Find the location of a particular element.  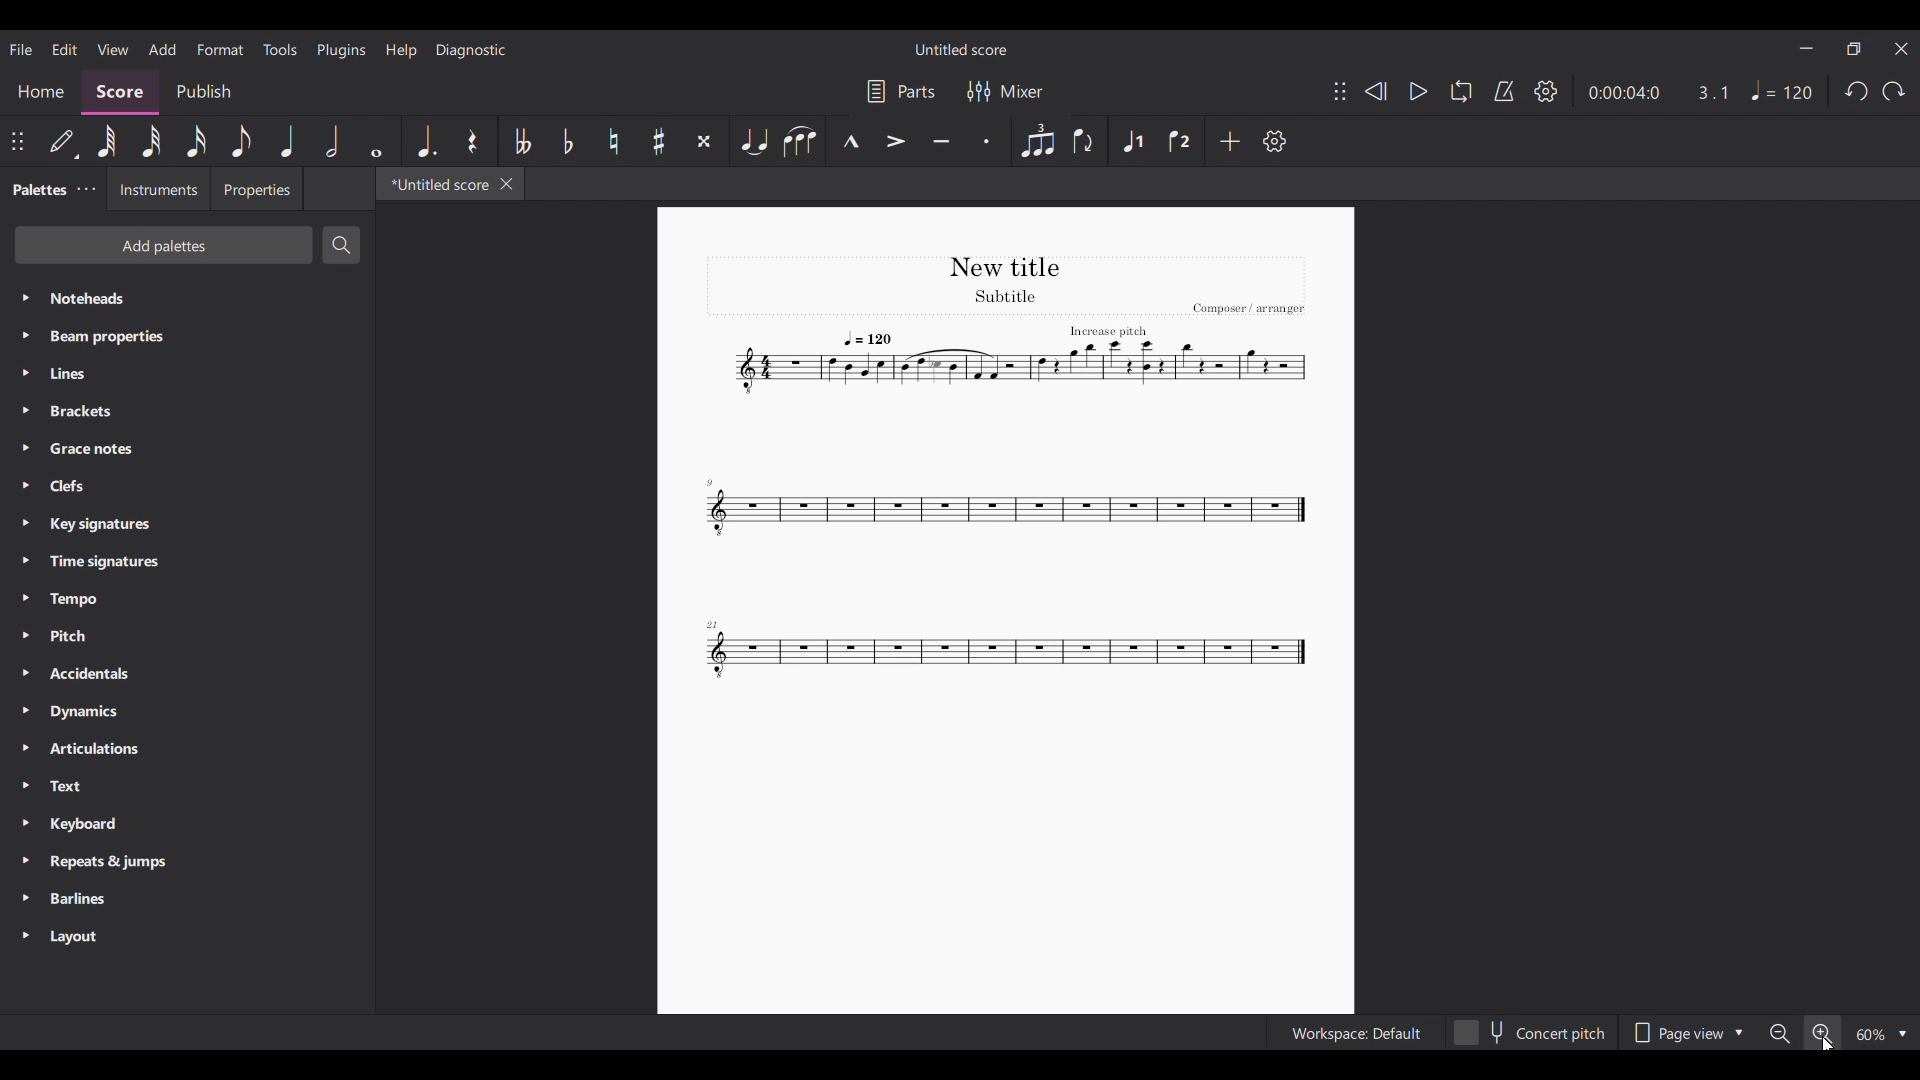

Redo is located at coordinates (1894, 91).